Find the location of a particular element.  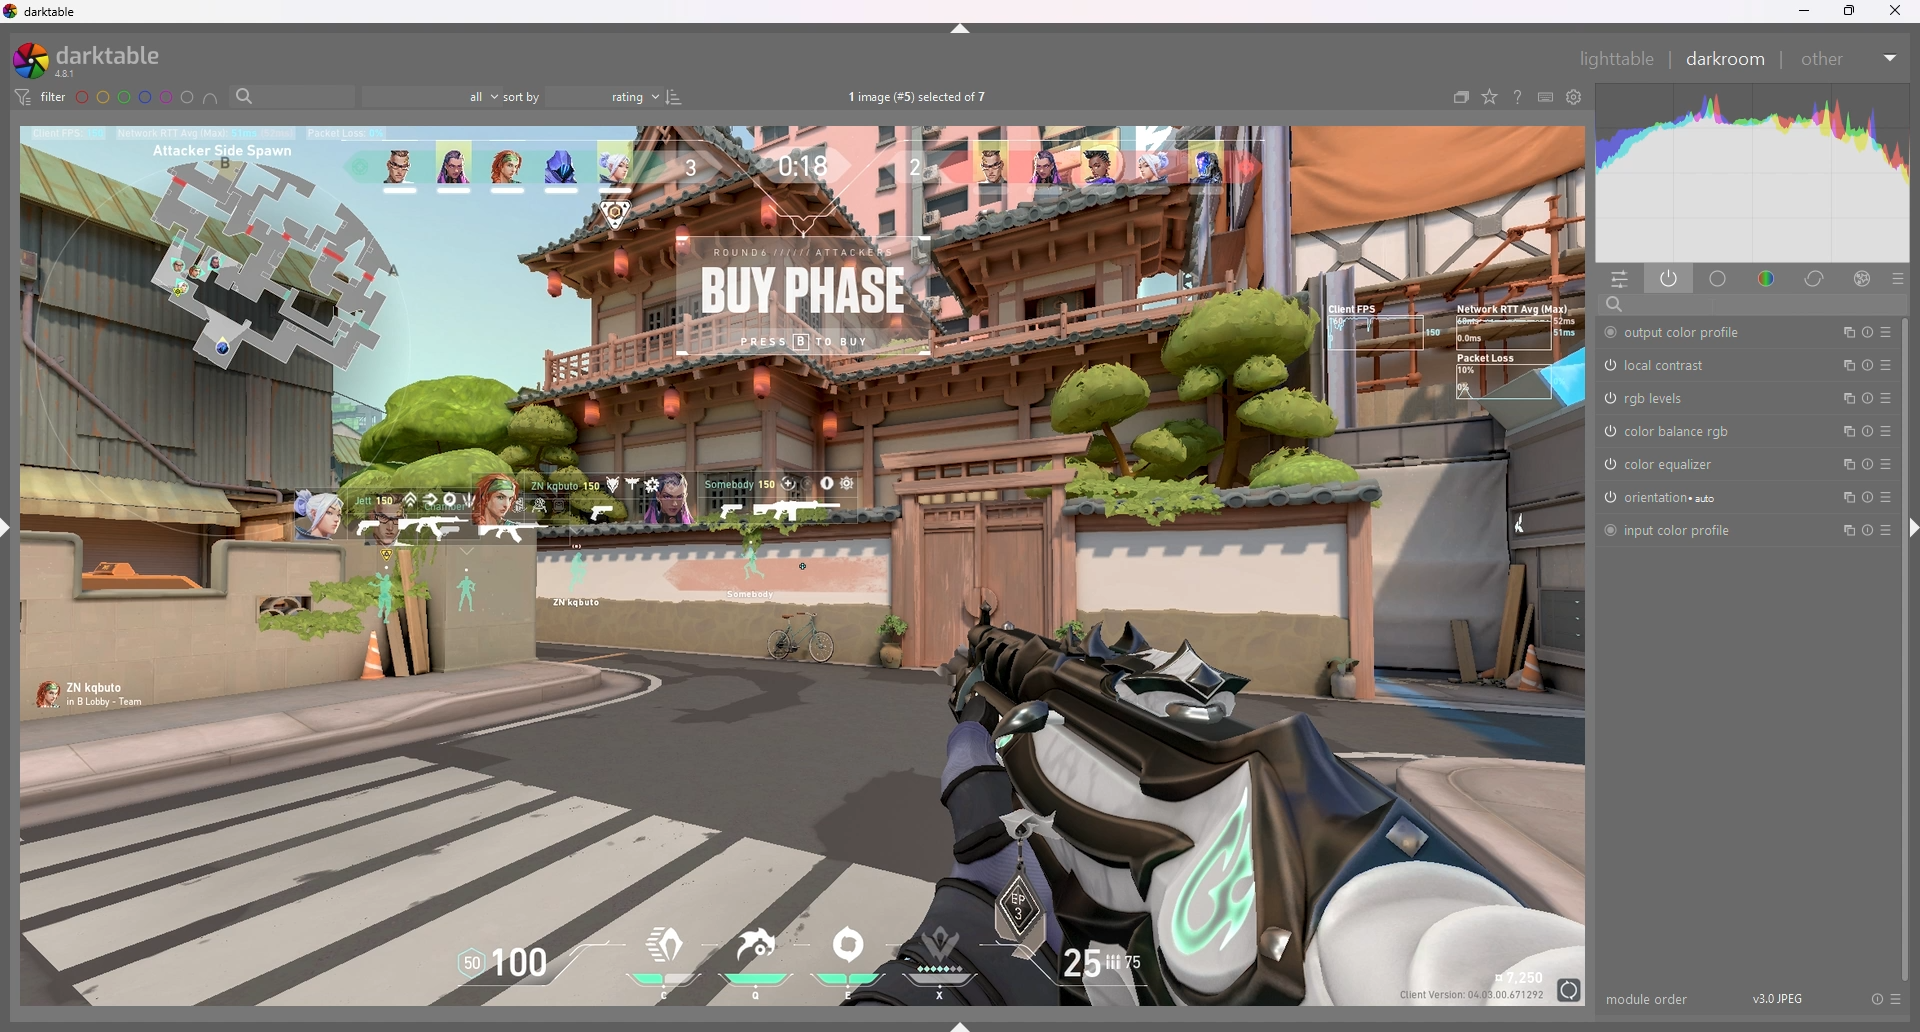

reset is located at coordinates (1868, 365).